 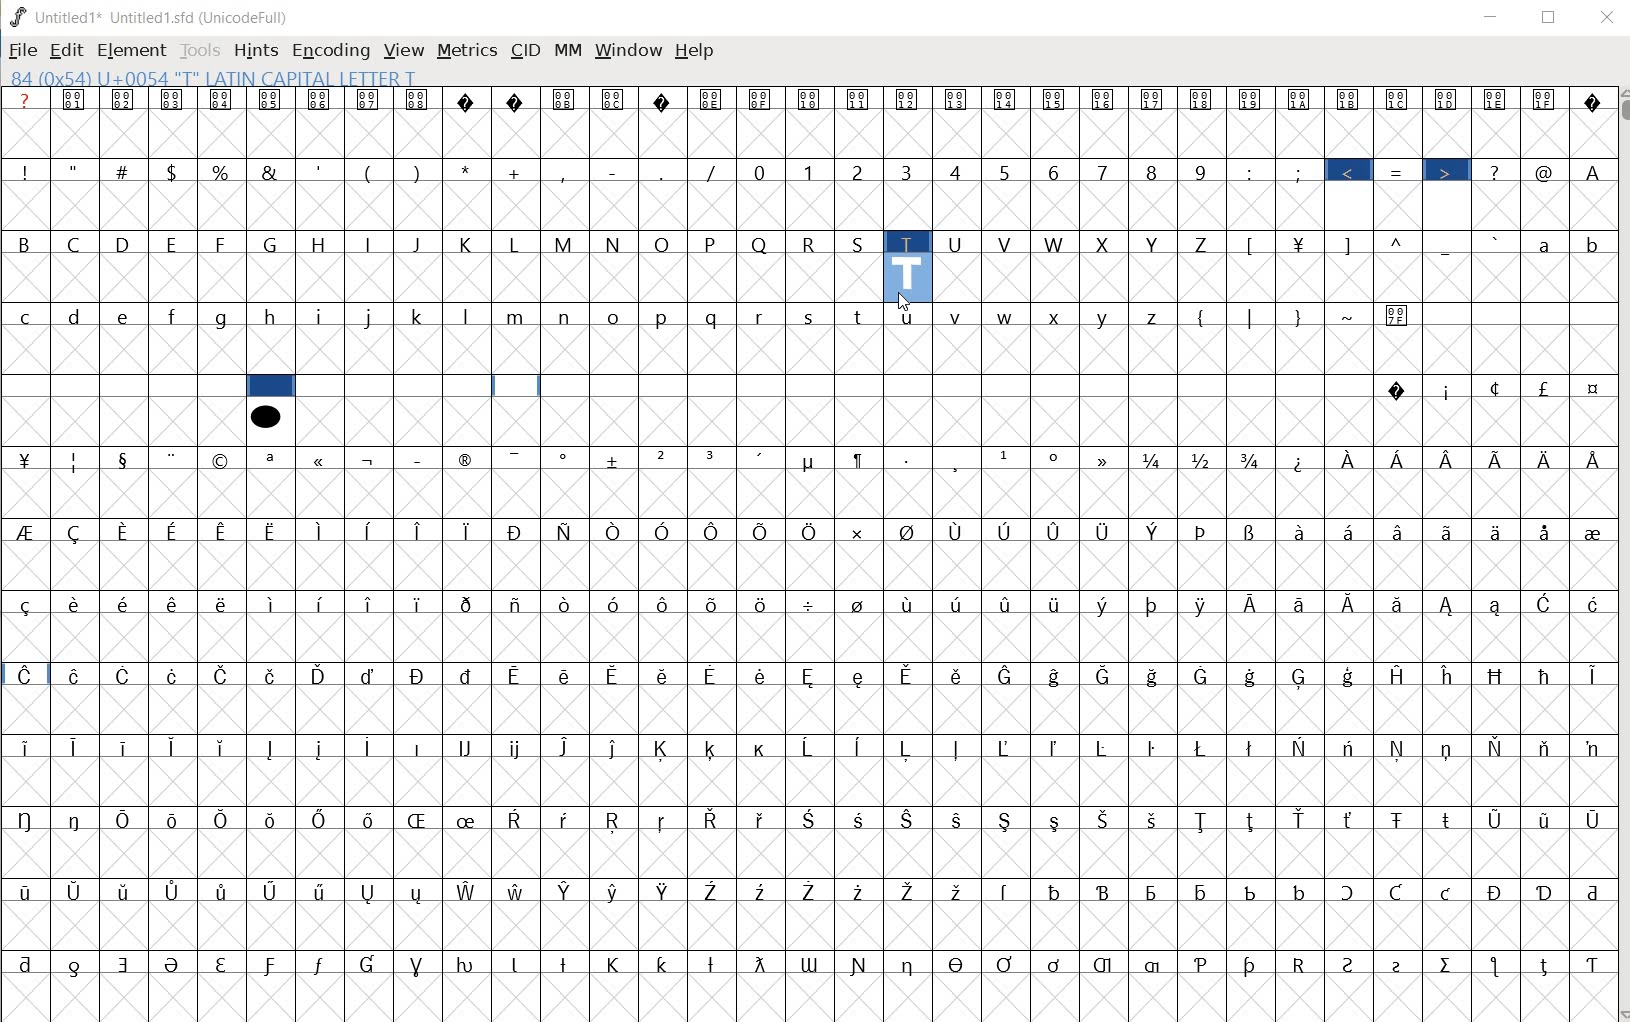 What do you see at coordinates (861, 964) in the screenshot?
I see `Symbol` at bounding box center [861, 964].